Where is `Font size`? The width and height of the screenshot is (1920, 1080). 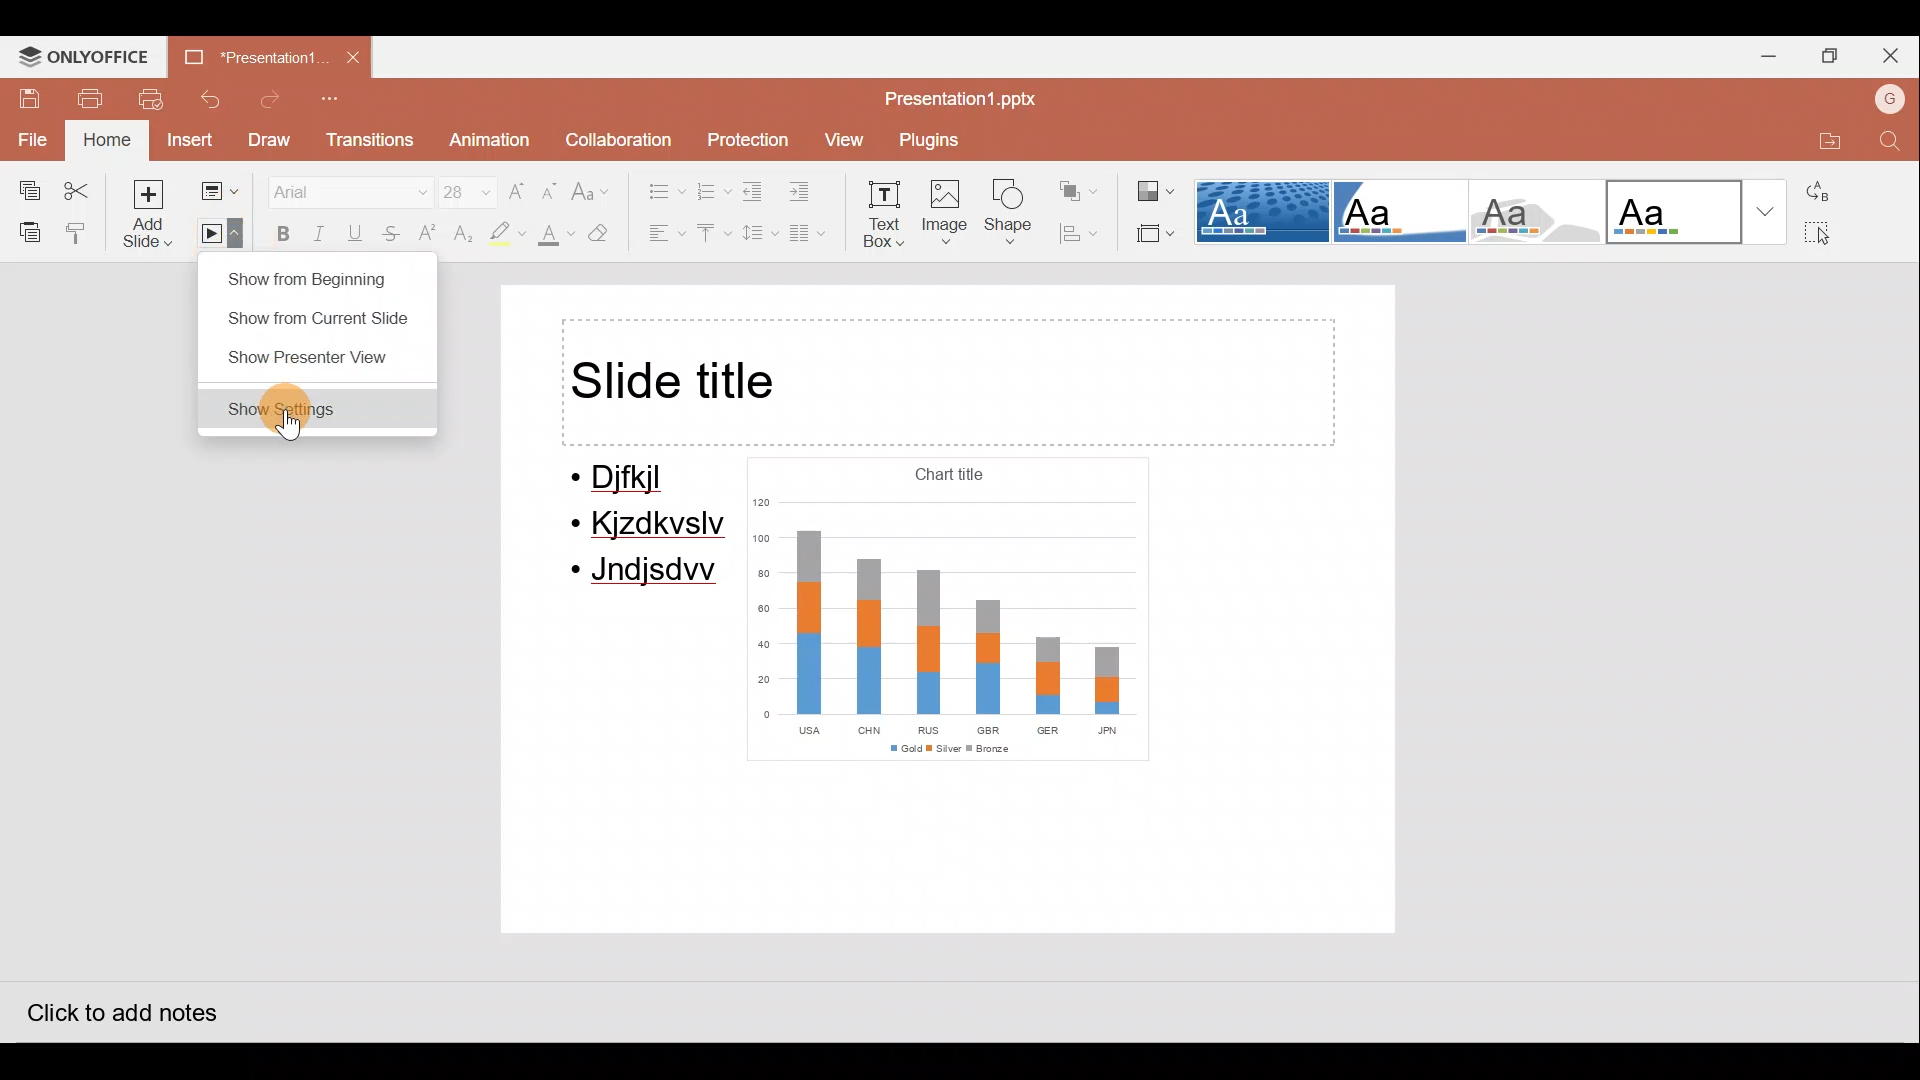 Font size is located at coordinates (464, 190).